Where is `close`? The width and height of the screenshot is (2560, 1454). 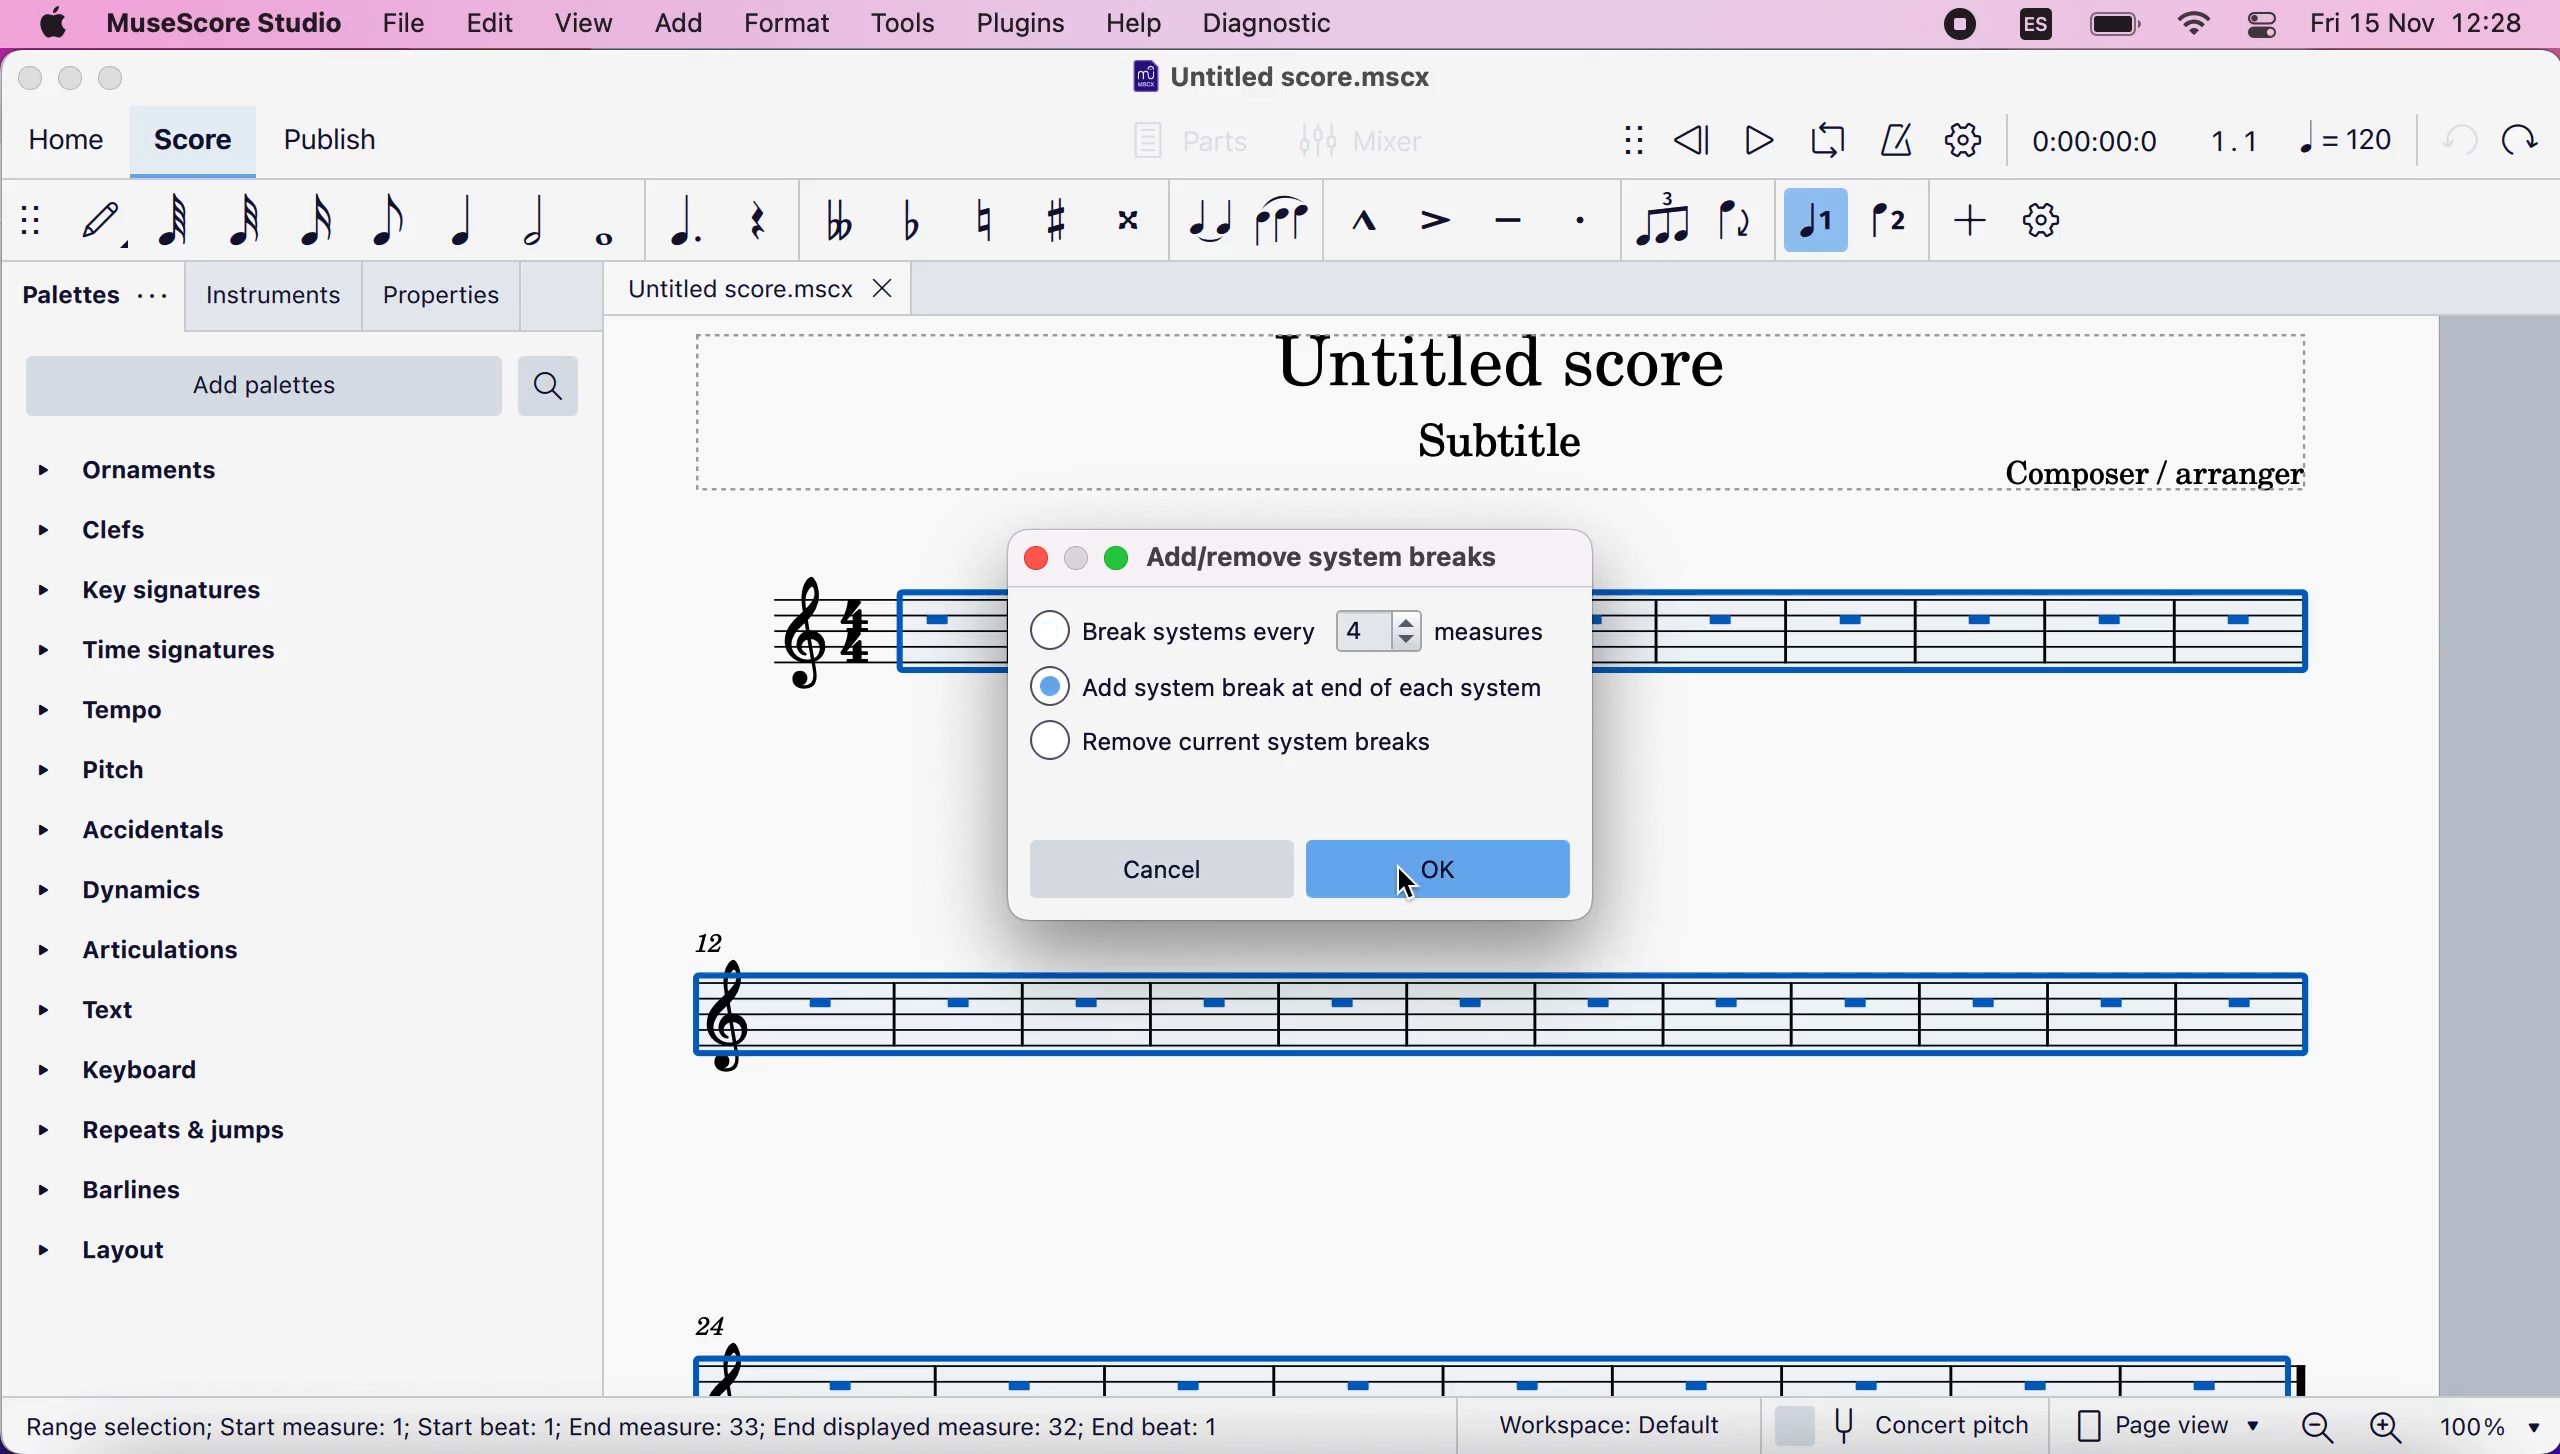
close is located at coordinates (889, 286).